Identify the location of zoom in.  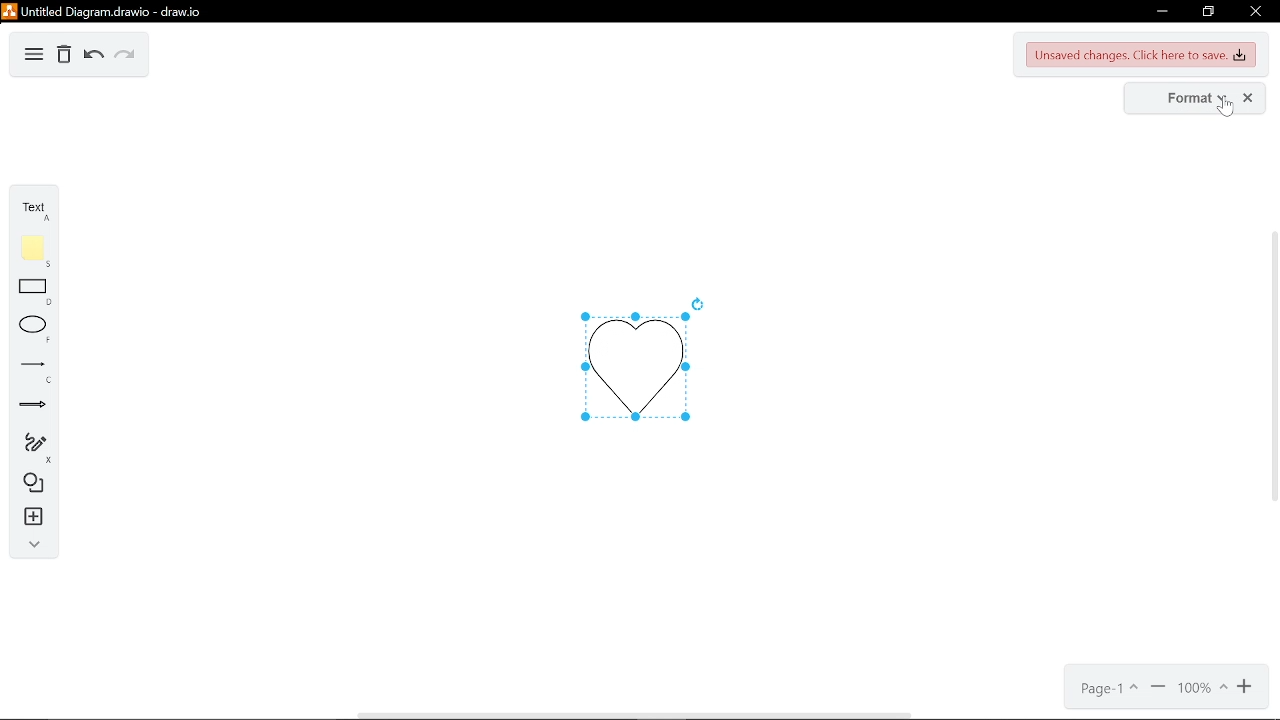
(1246, 687).